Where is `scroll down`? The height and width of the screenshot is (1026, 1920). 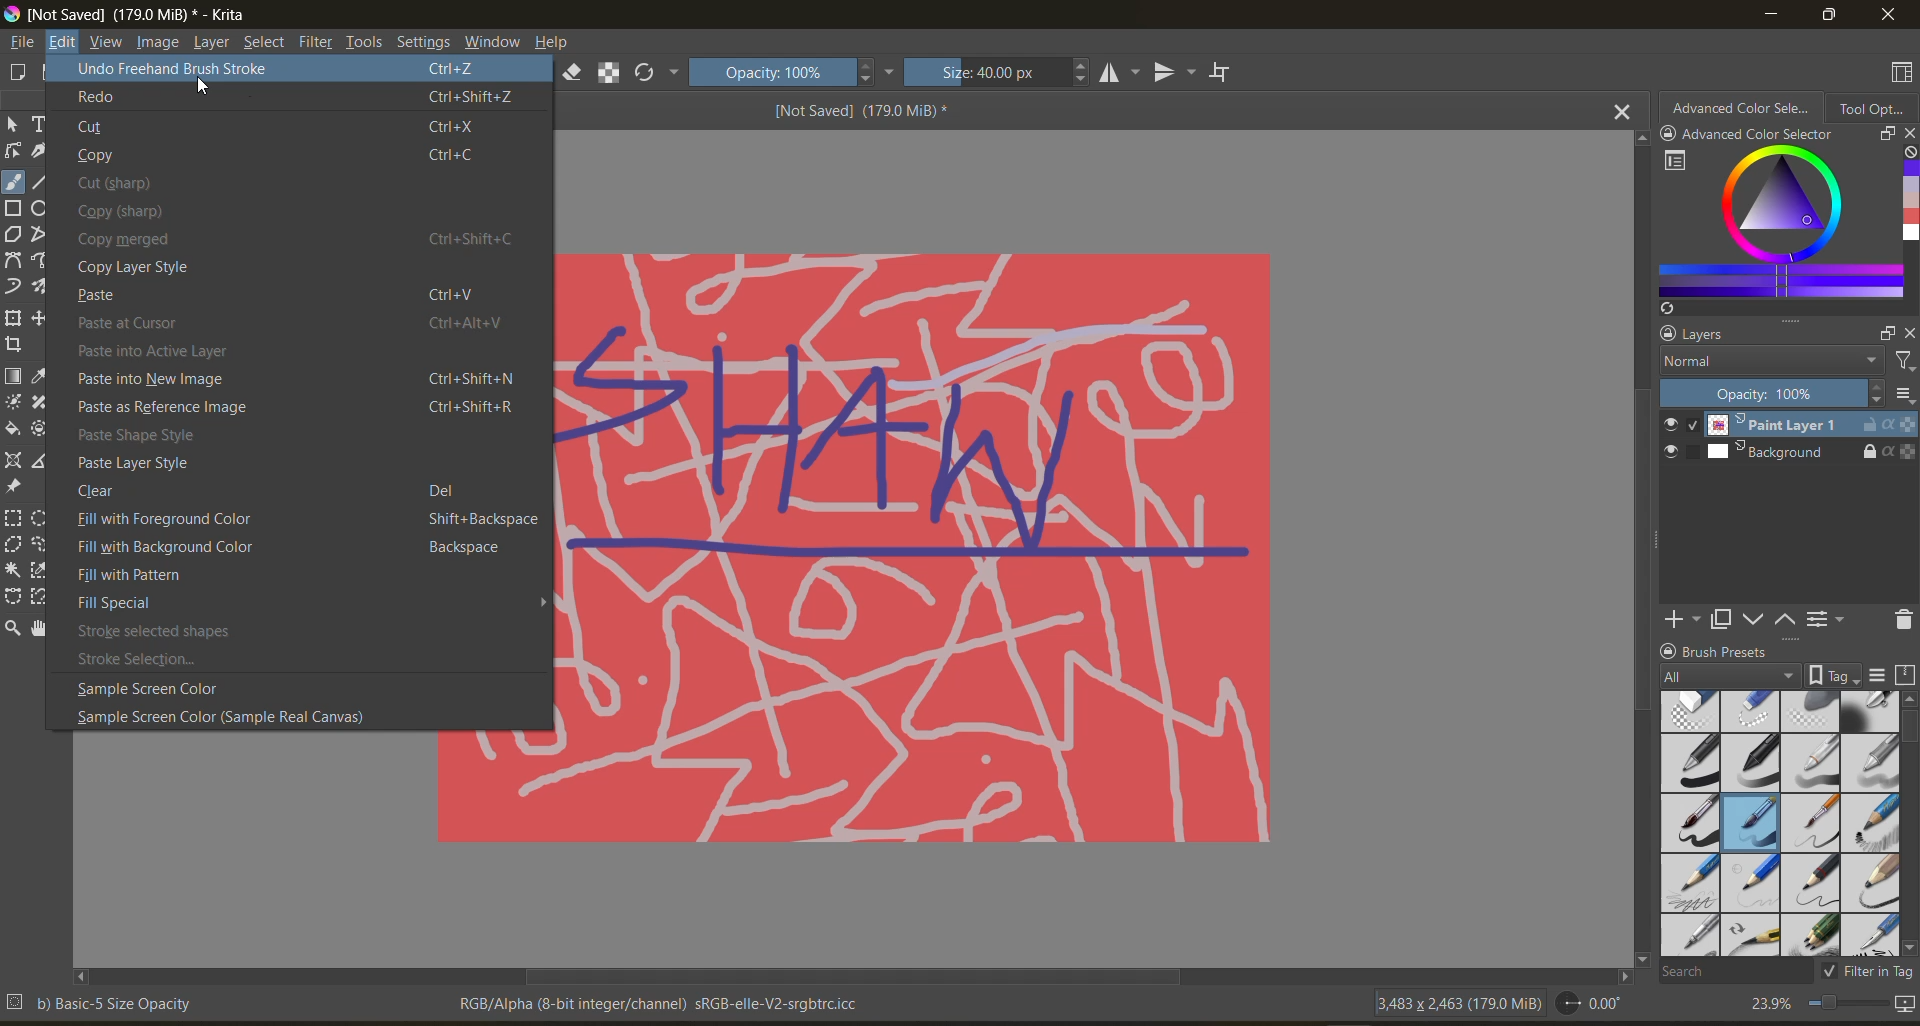
scroll down is located at coordinates (1908, 950).